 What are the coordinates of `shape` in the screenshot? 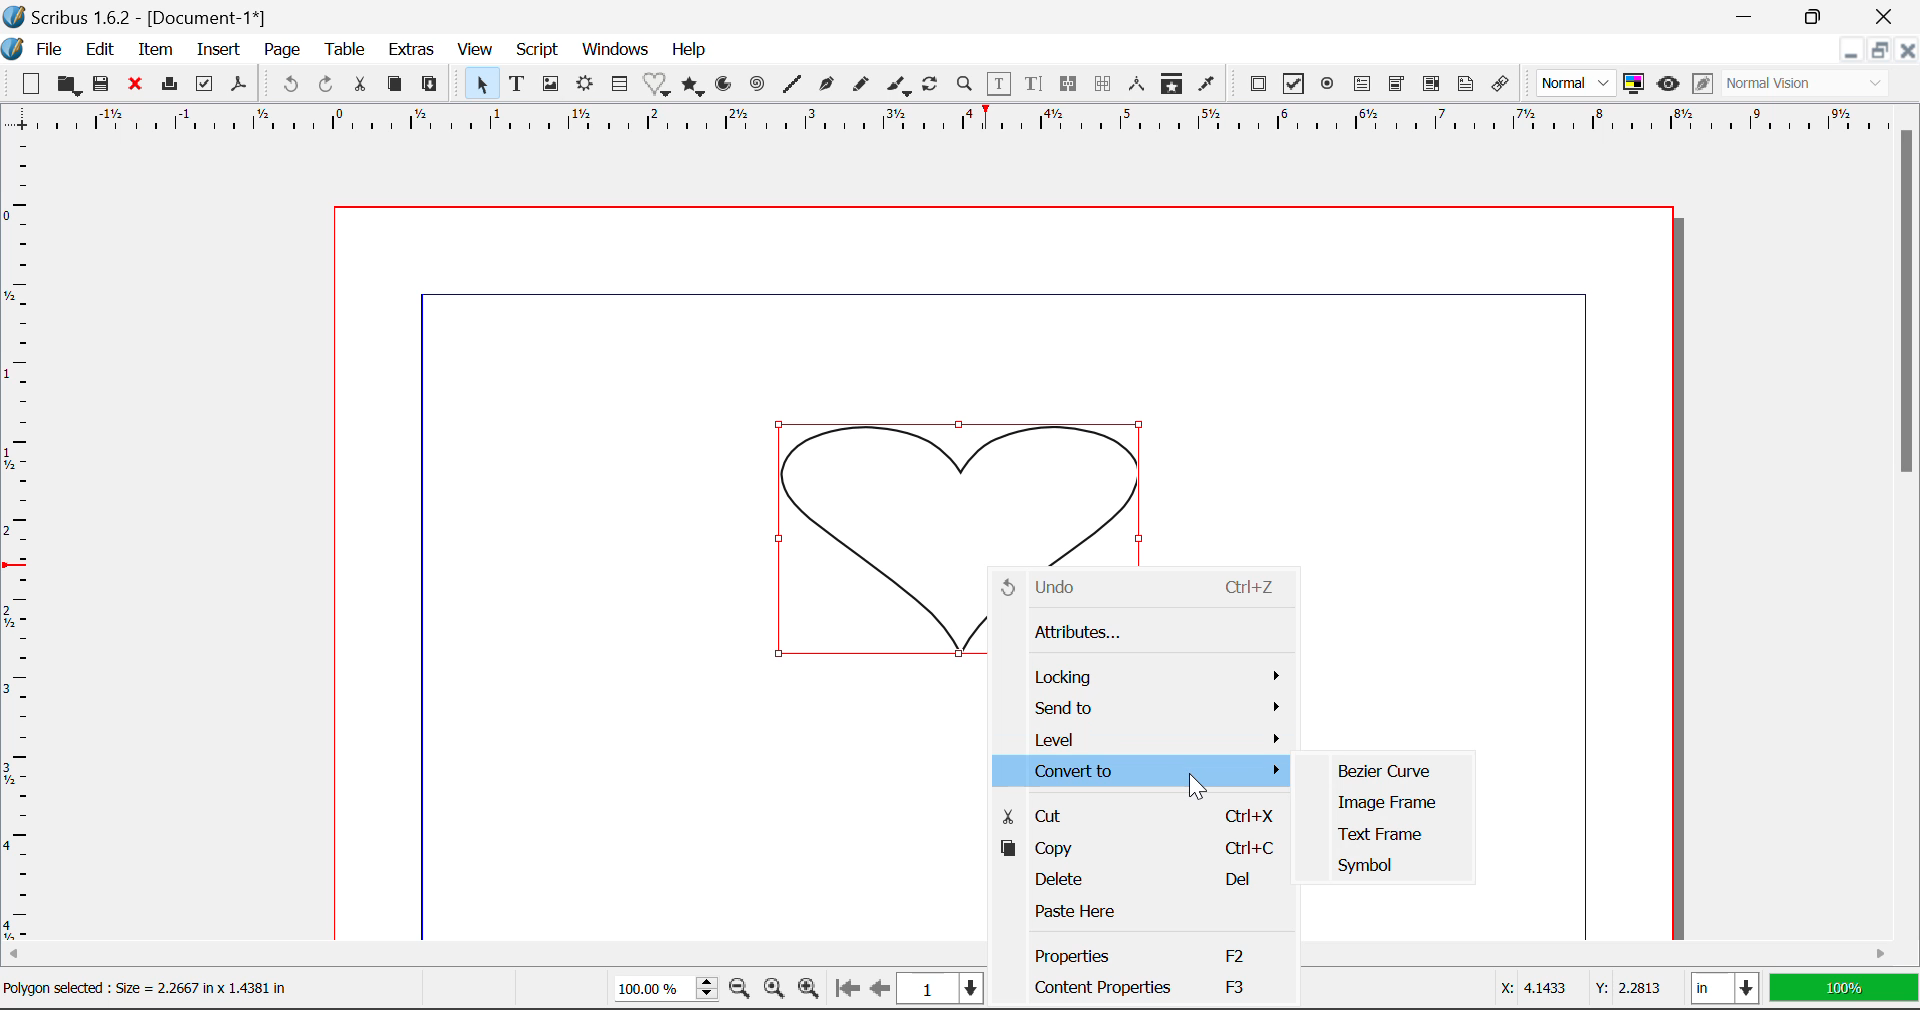 It's located at (960, 483).